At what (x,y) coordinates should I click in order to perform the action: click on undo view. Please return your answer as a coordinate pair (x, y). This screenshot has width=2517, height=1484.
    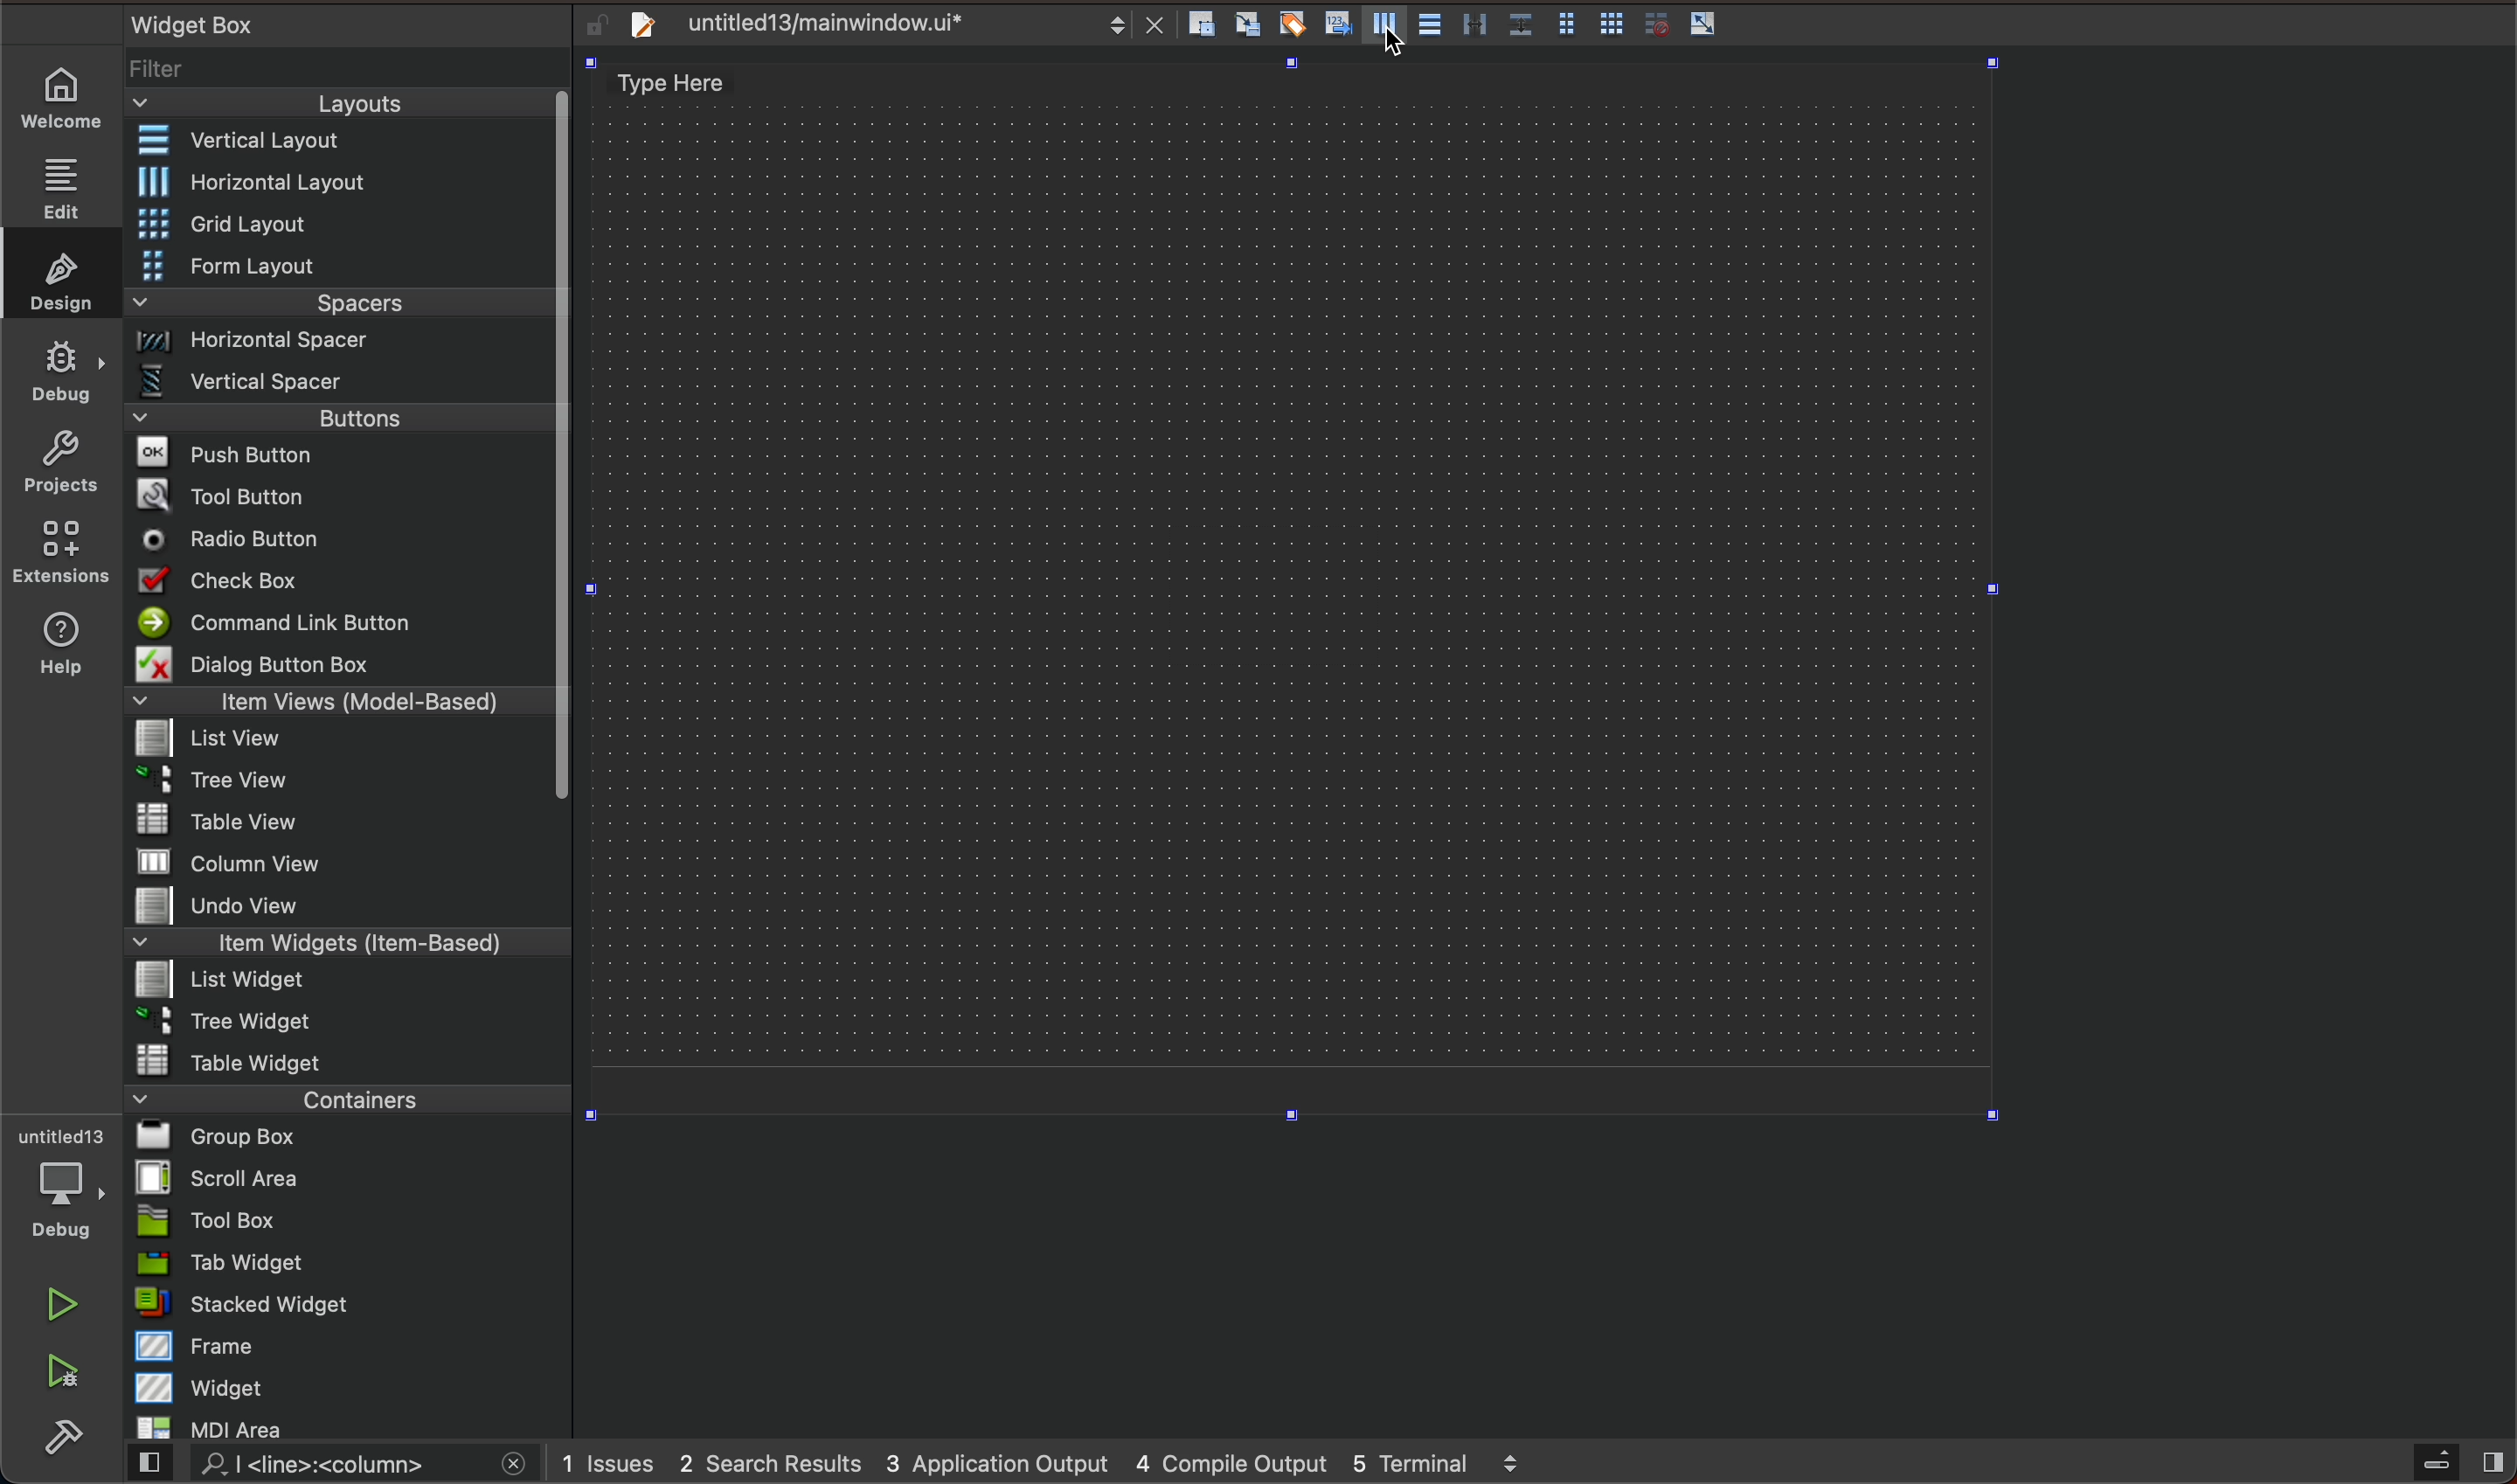
    Looking at the image, I should click on (340, 906).